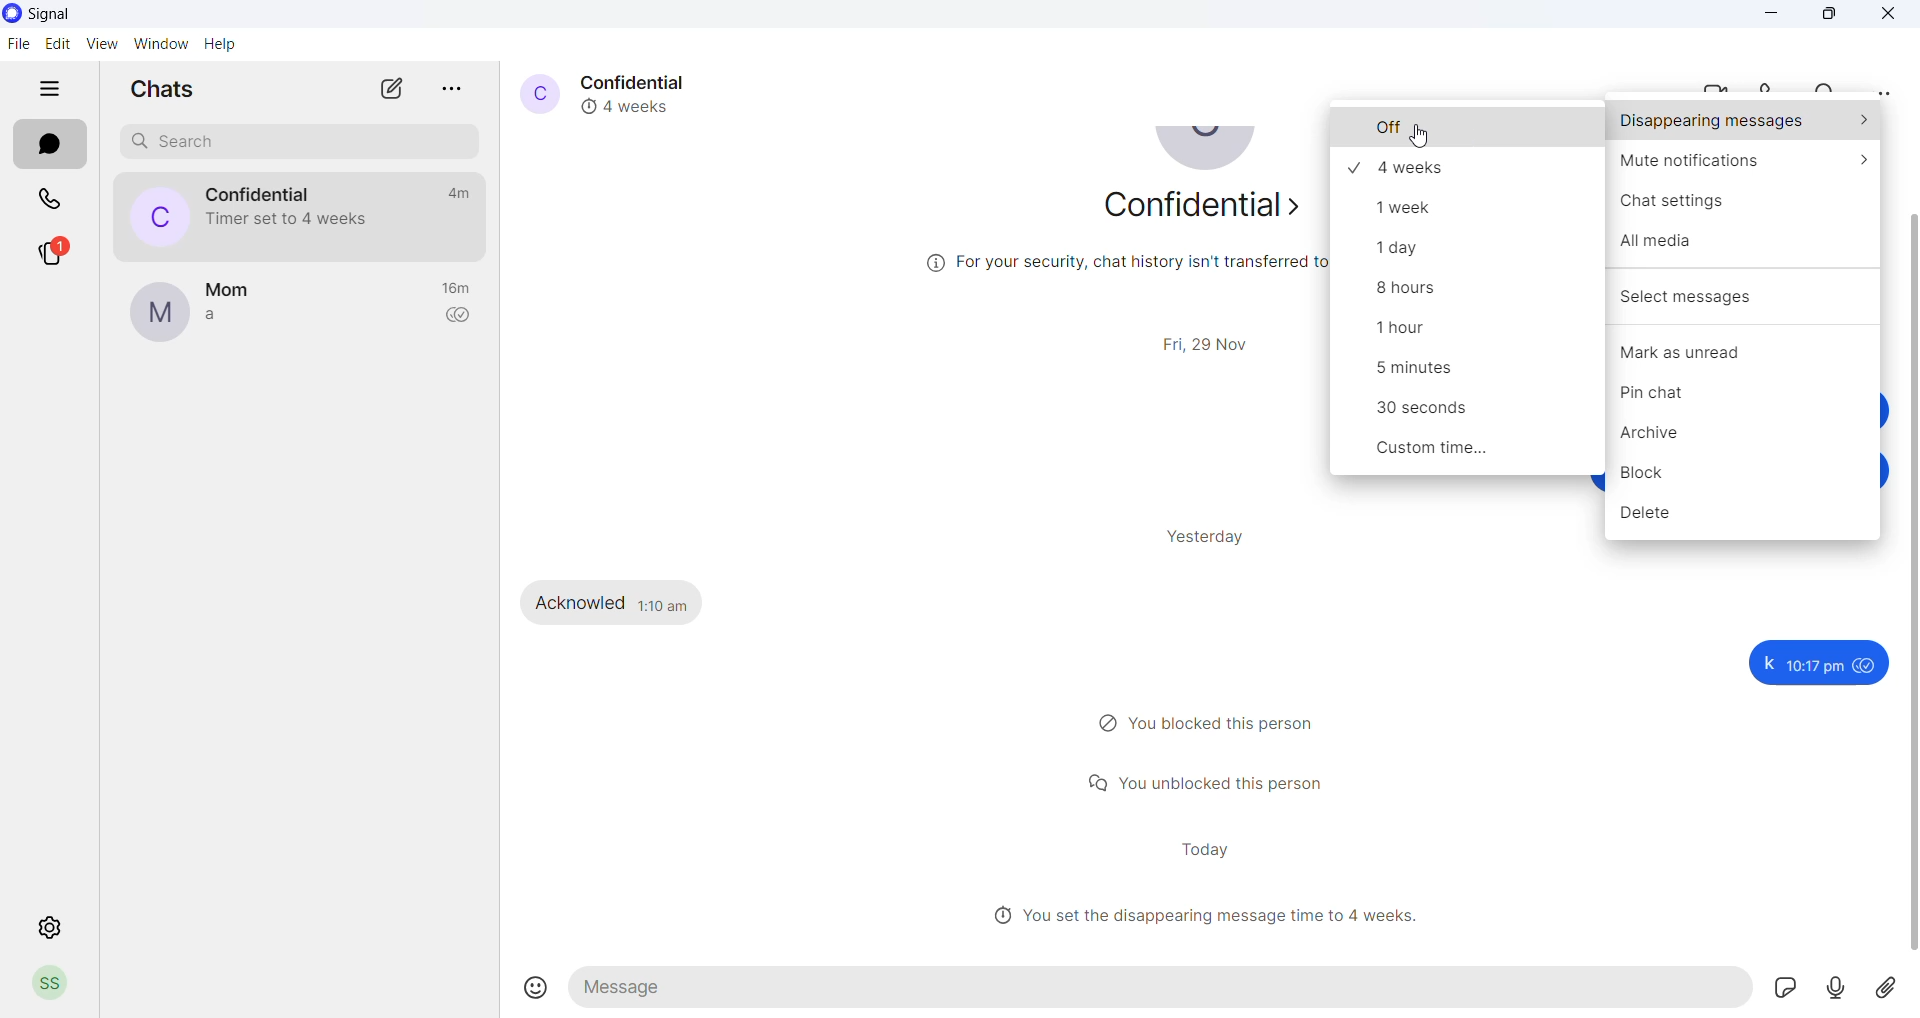 The image size is (1920, 1018). Describe the element at coordinates (461, 318) in the screenshot. I see `read recipient` at that location.